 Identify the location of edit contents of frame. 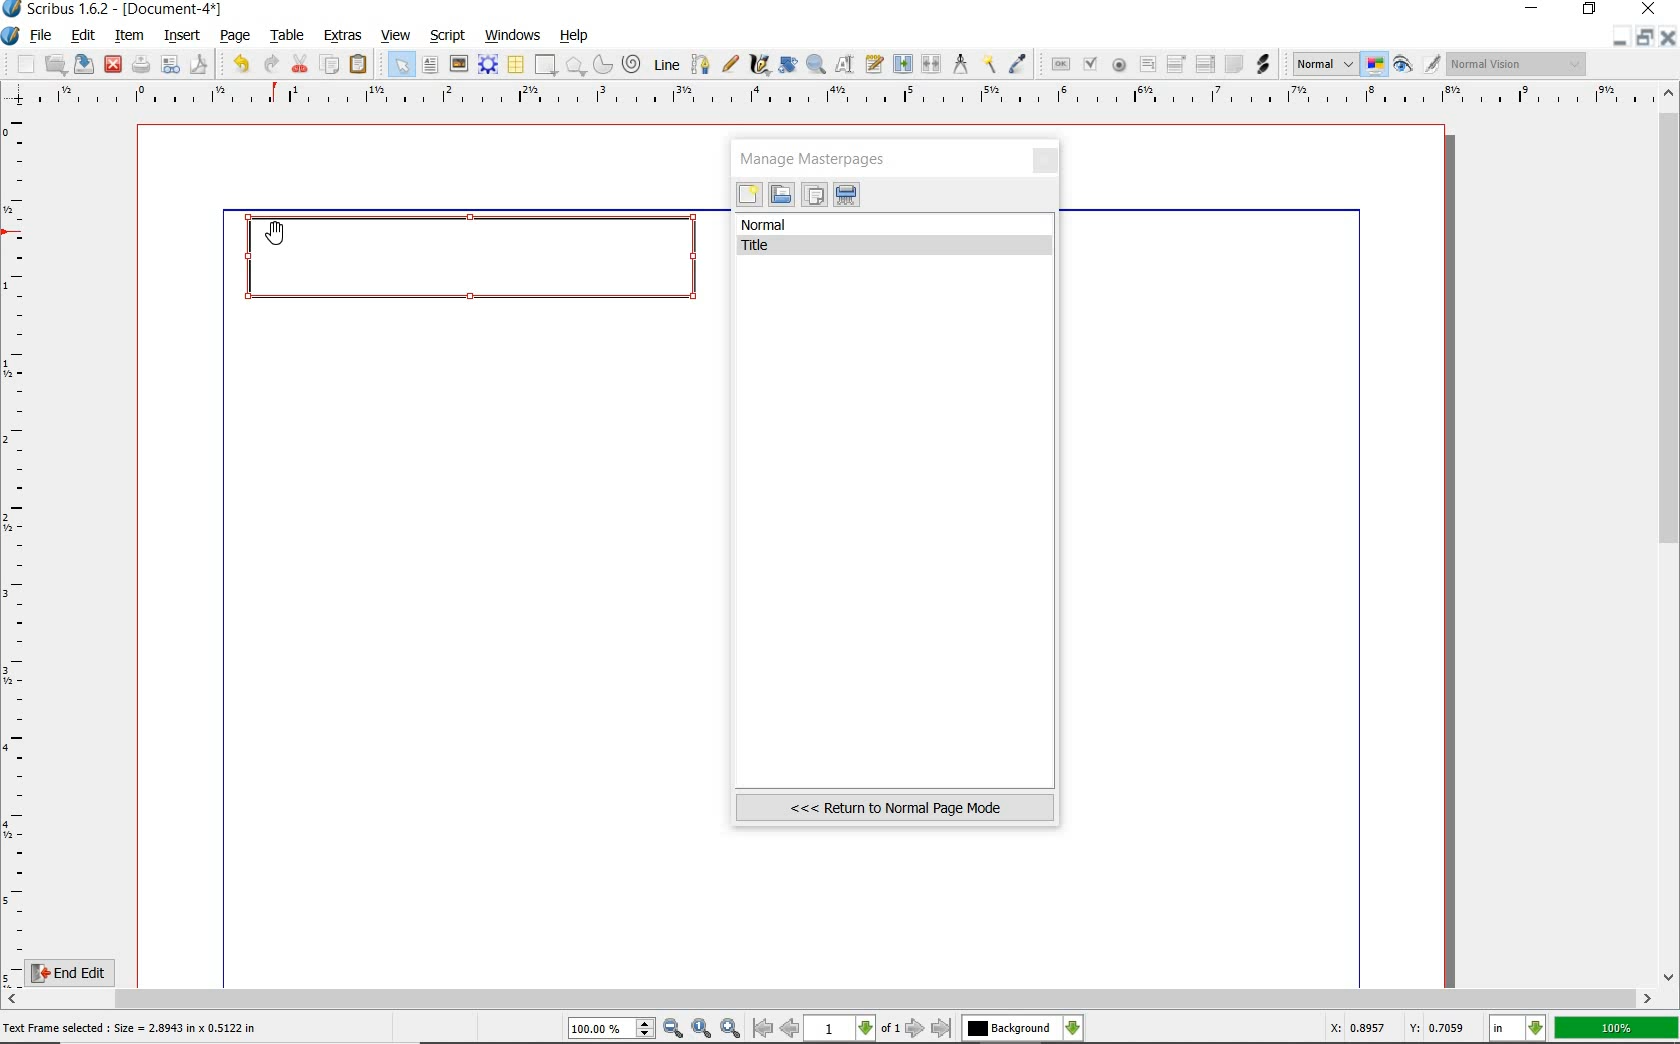
(847, 66).